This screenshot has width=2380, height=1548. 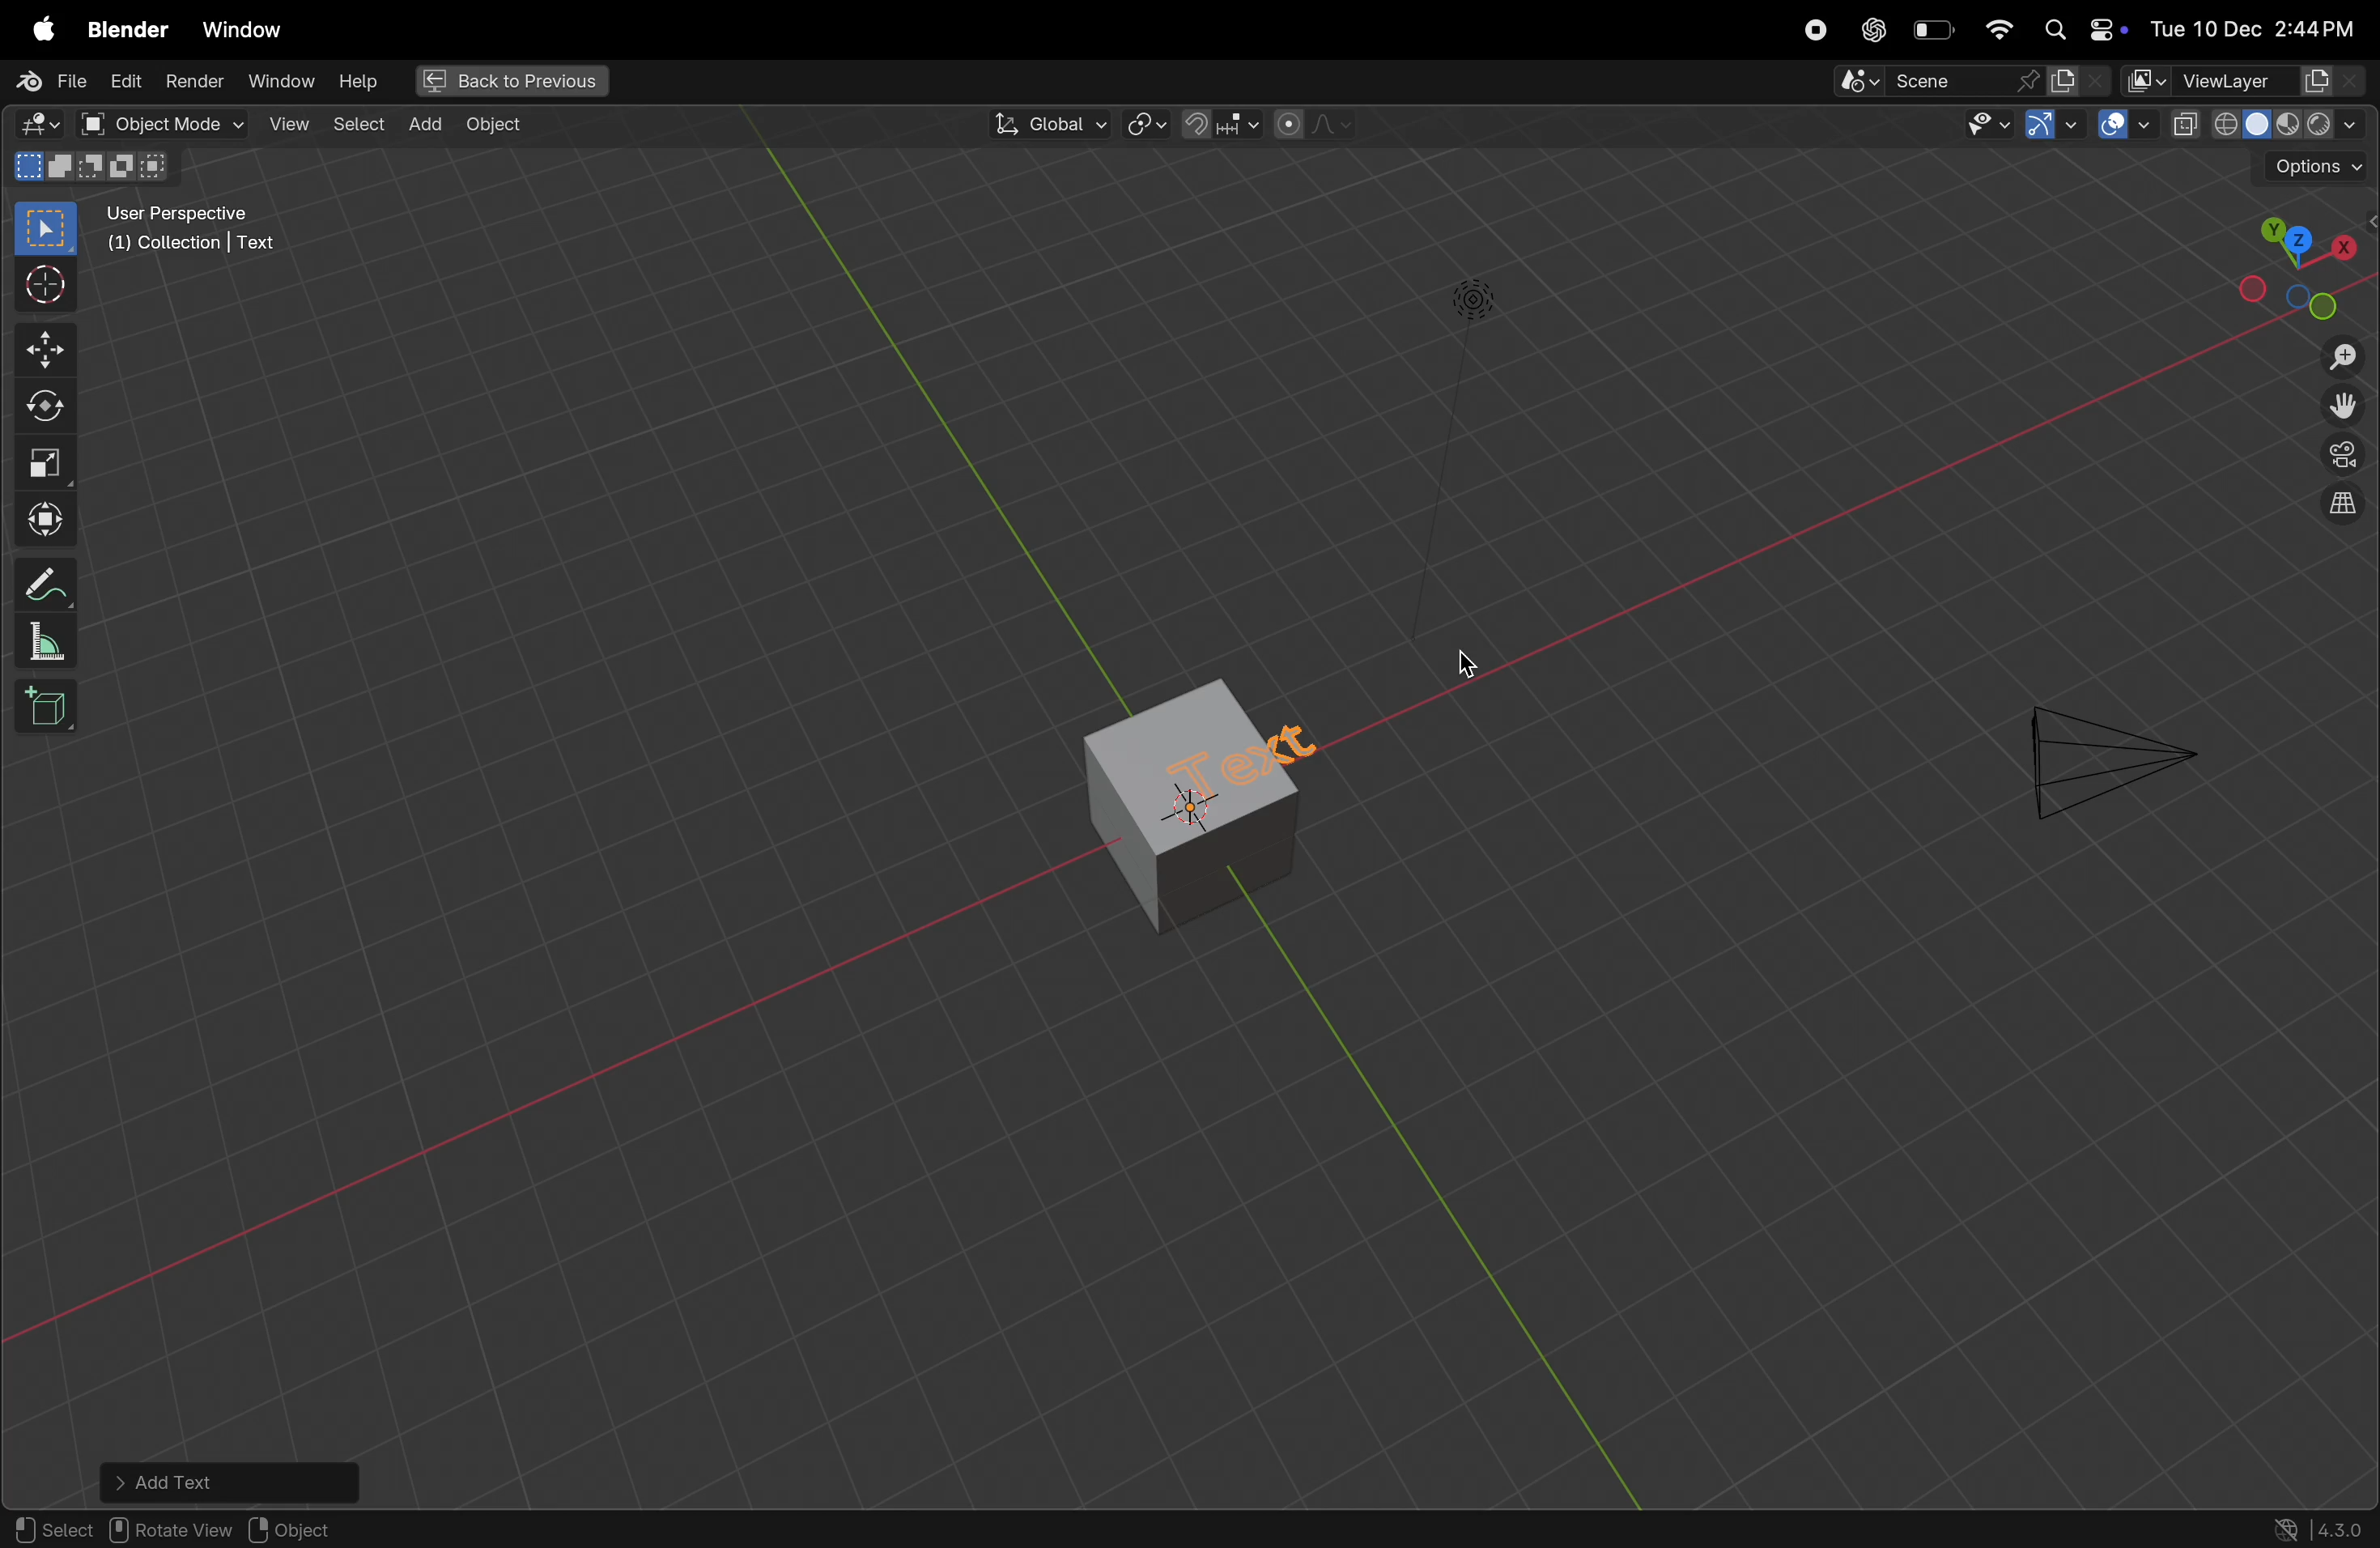 What do you see at coordinates (1869, 29) in the screenshot?
I see `chatgpt` at bounding box center [1869, 29].